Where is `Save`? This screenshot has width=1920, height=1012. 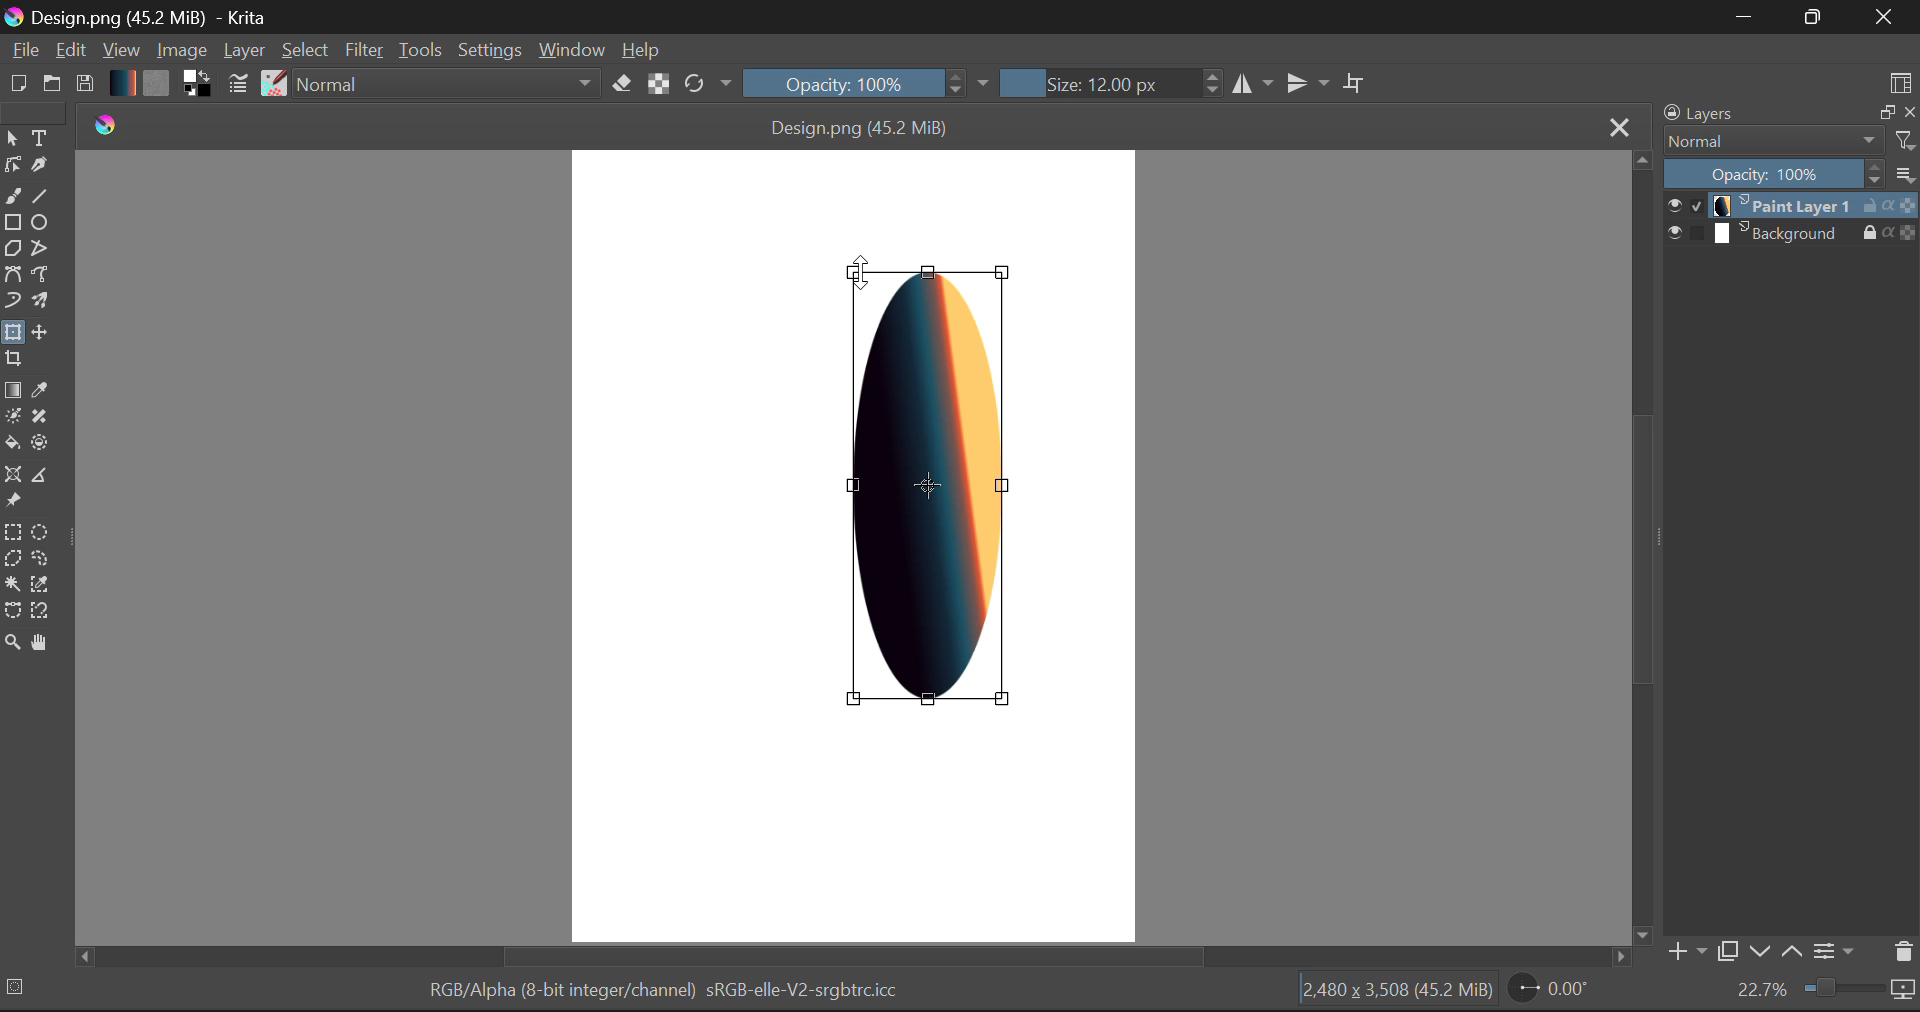
Save is located at coordinates (84, 84).